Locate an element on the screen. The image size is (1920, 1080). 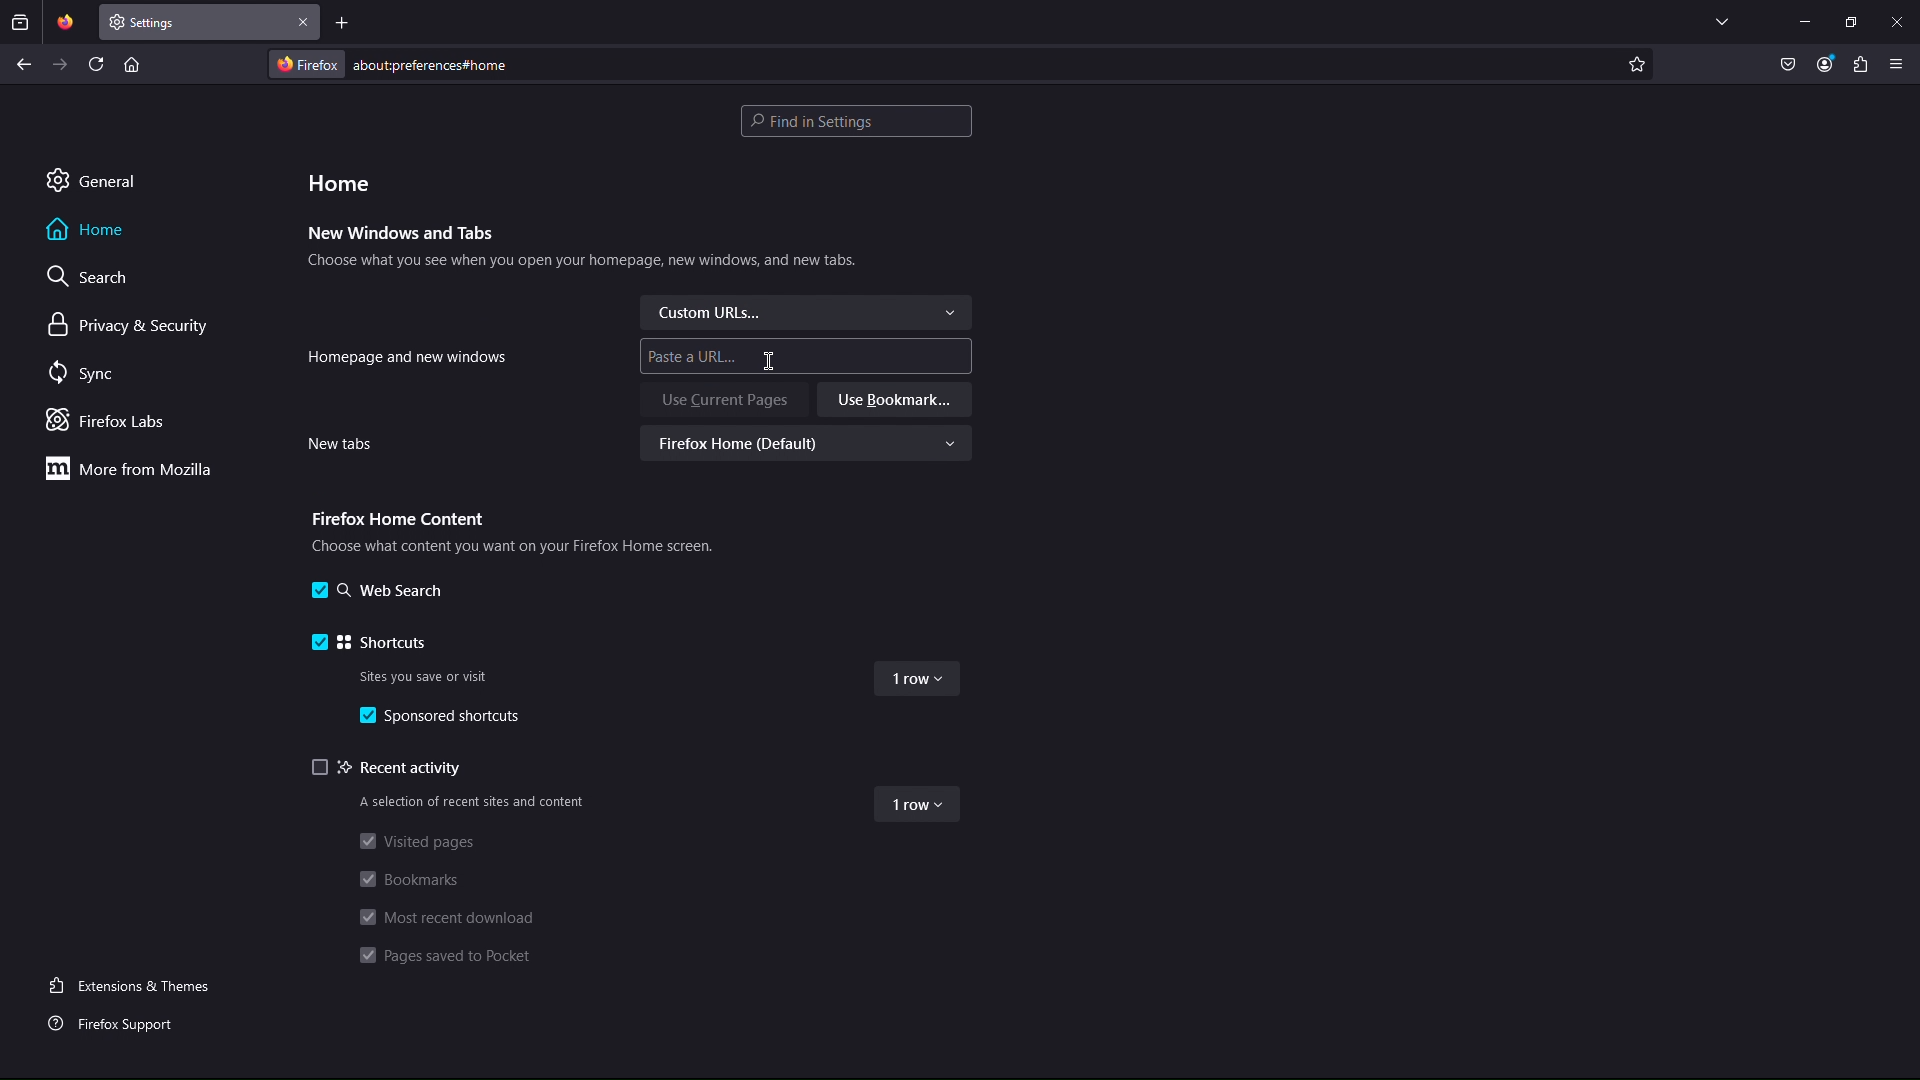
Plugin is located at coordinates (1861, 66).